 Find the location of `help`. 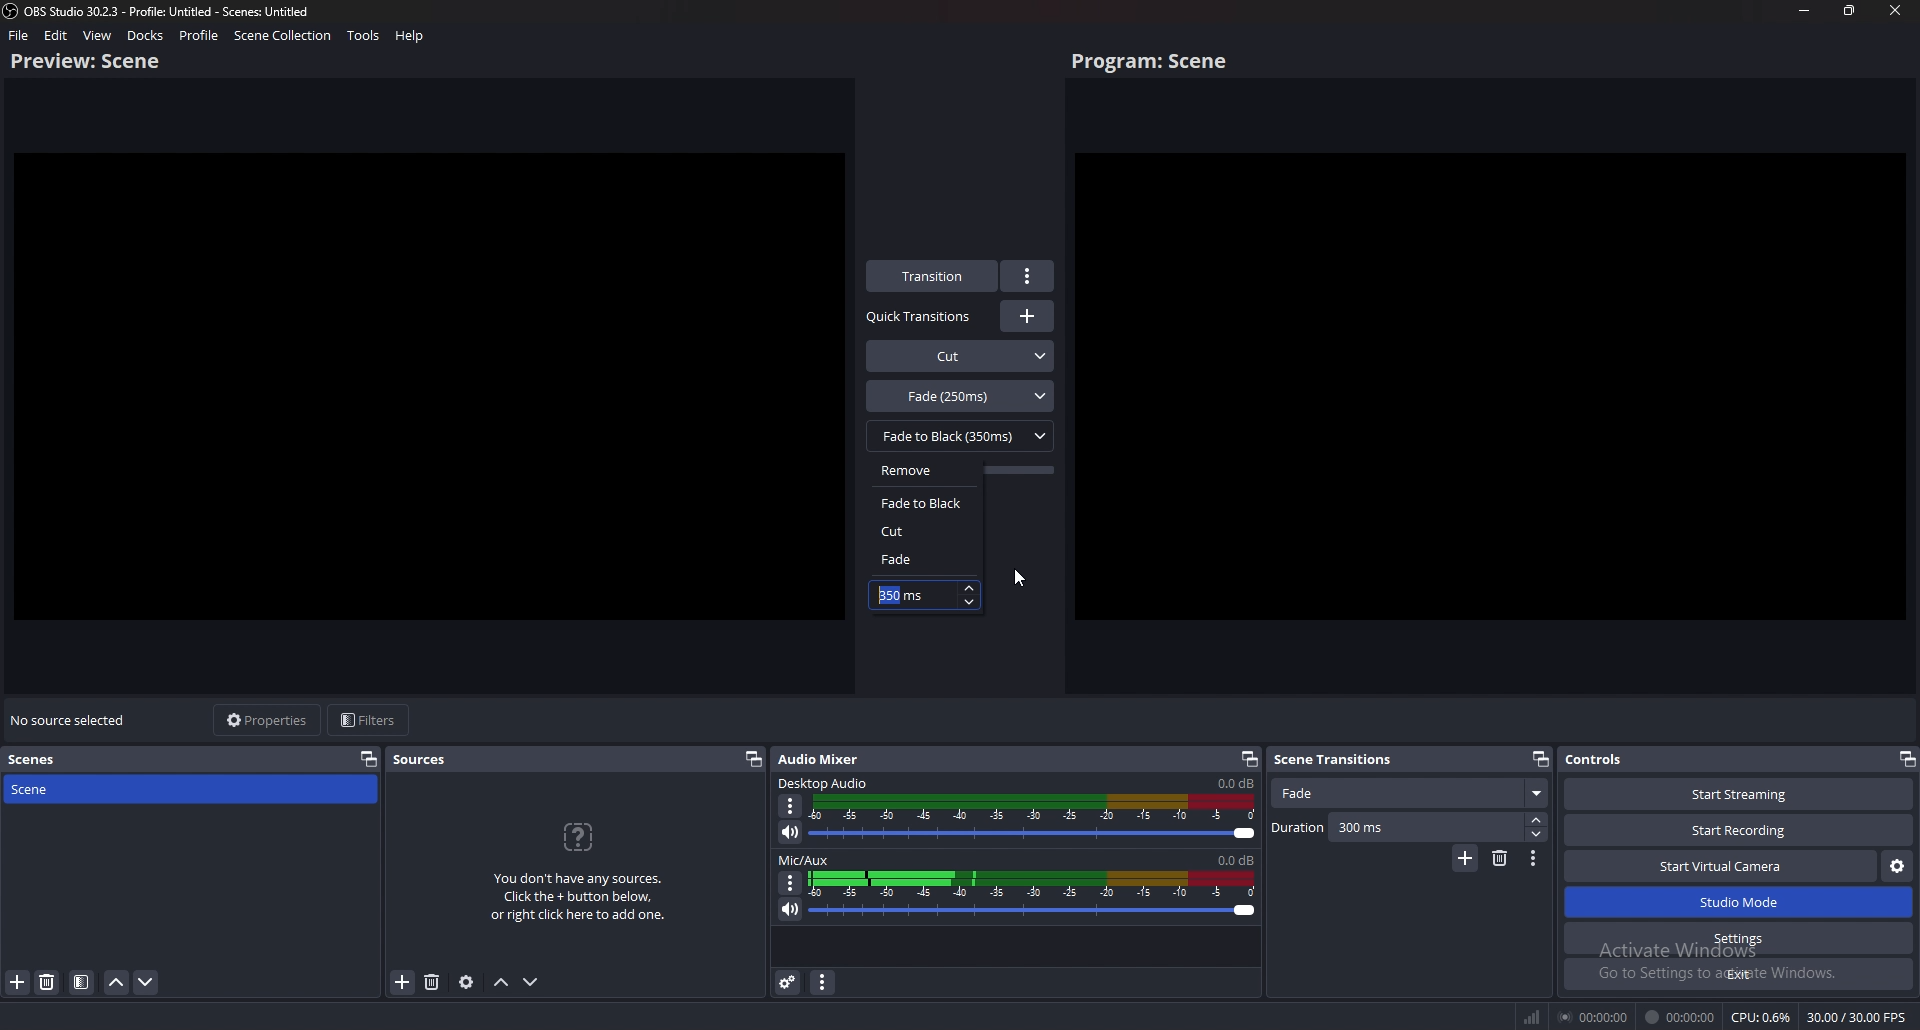

help is located at coordinates (409, 36).